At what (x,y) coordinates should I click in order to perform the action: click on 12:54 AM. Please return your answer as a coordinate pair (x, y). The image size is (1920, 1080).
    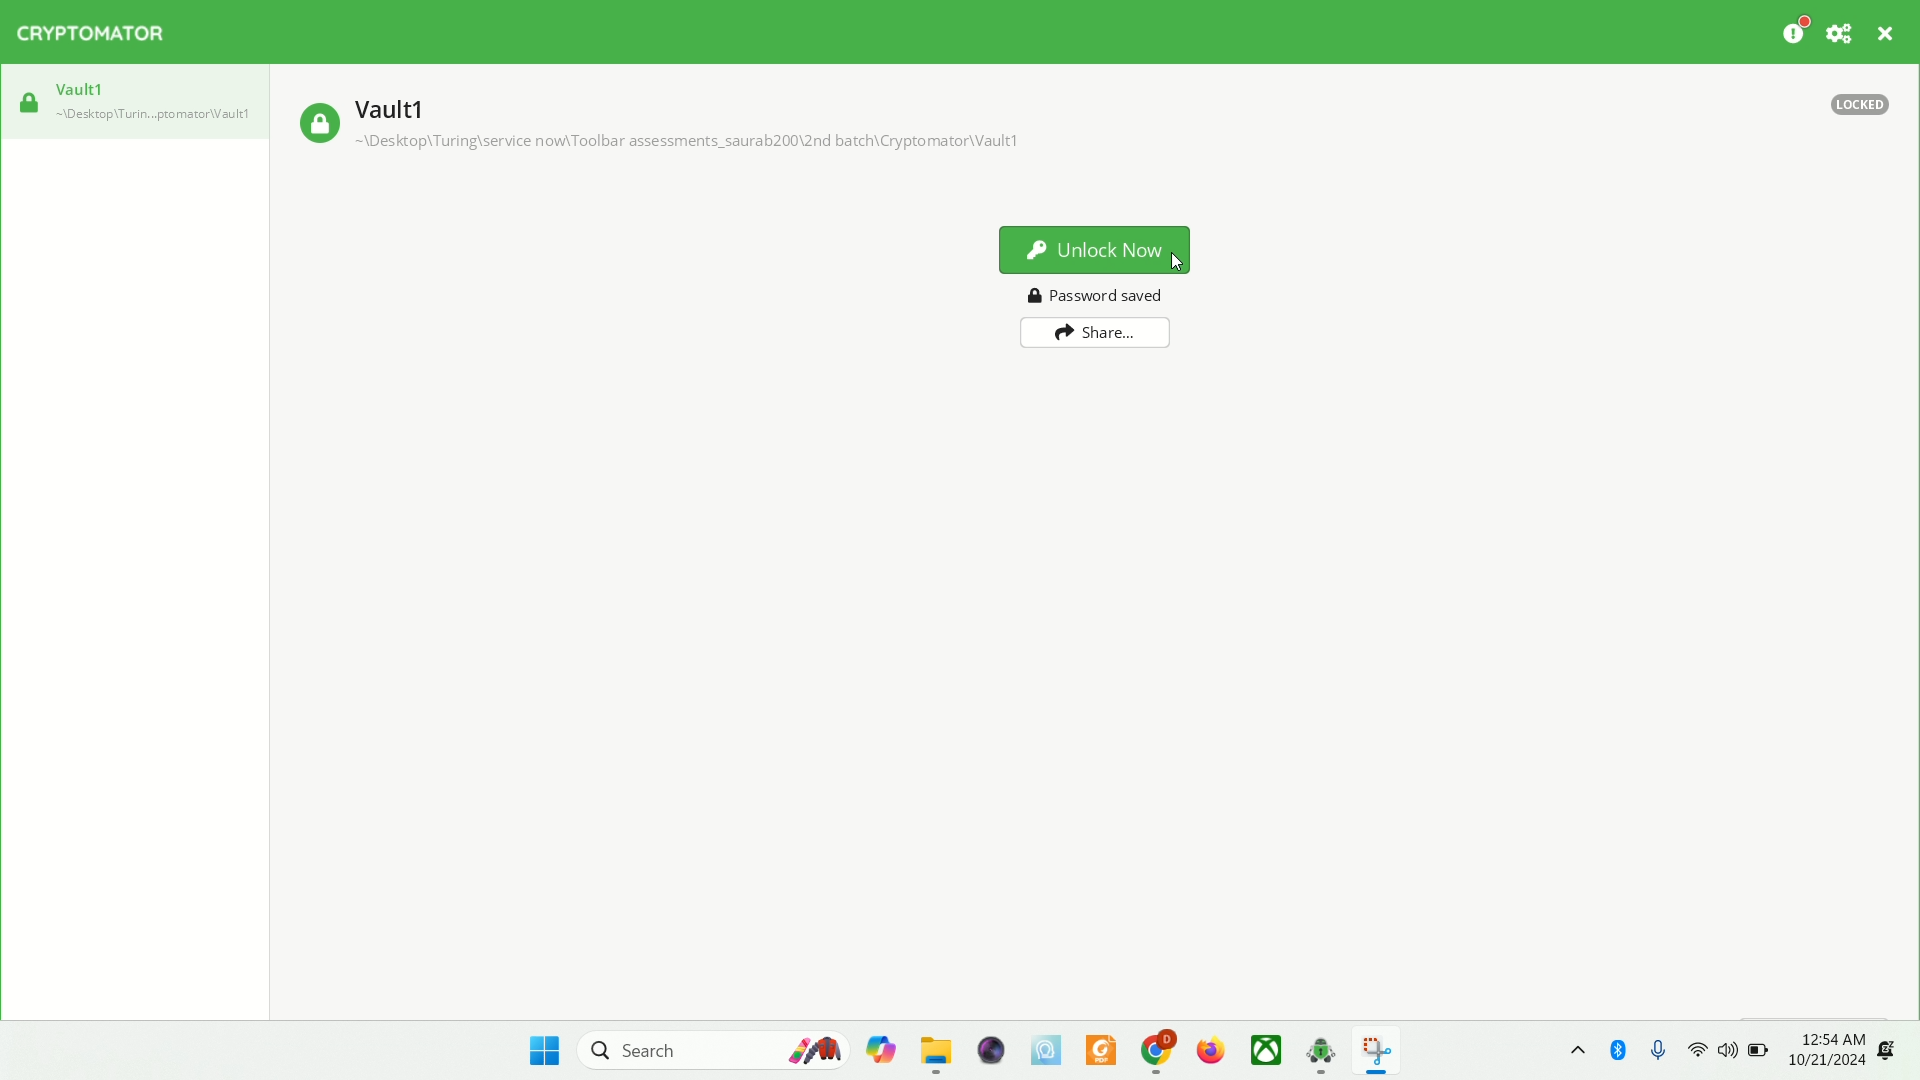
    Looking at the image, I should click on (1829, 1037).